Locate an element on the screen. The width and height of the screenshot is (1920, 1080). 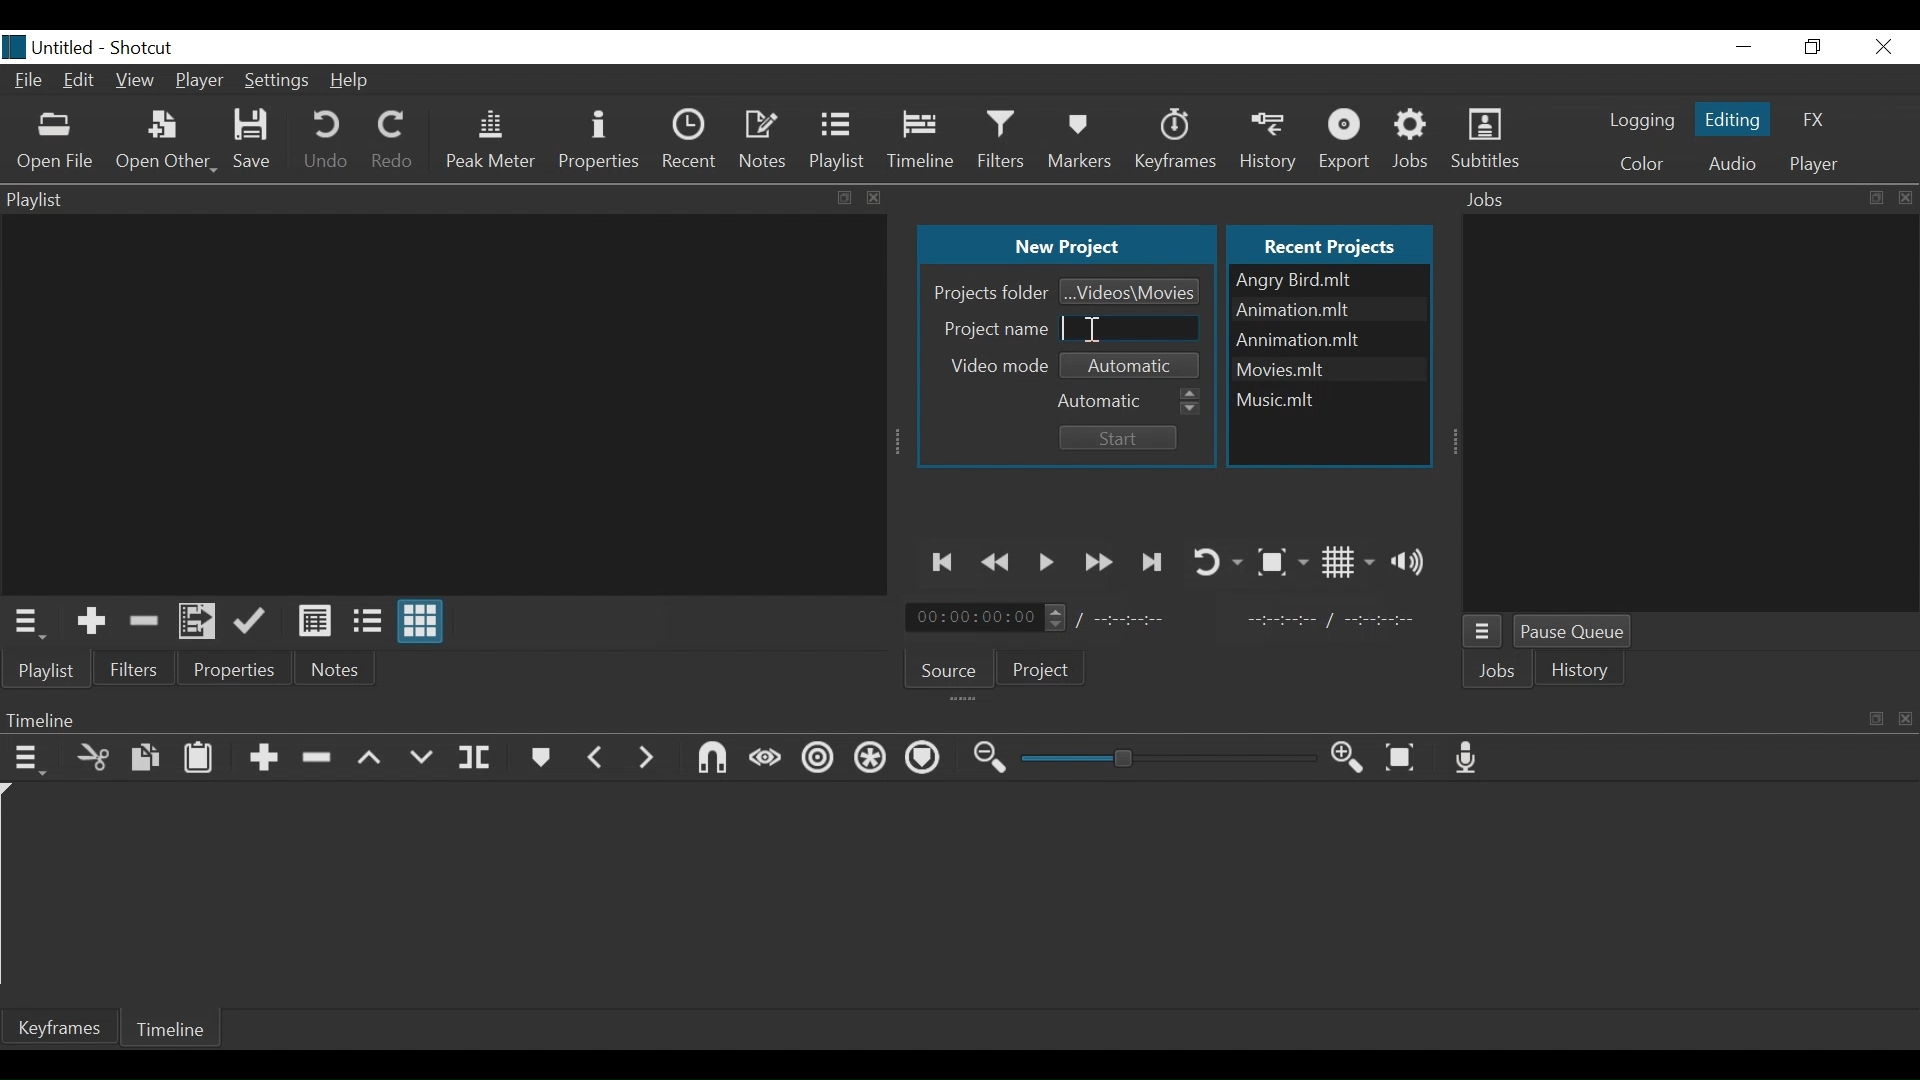
Clip Thumbnail is located at coordinates (438, 403).